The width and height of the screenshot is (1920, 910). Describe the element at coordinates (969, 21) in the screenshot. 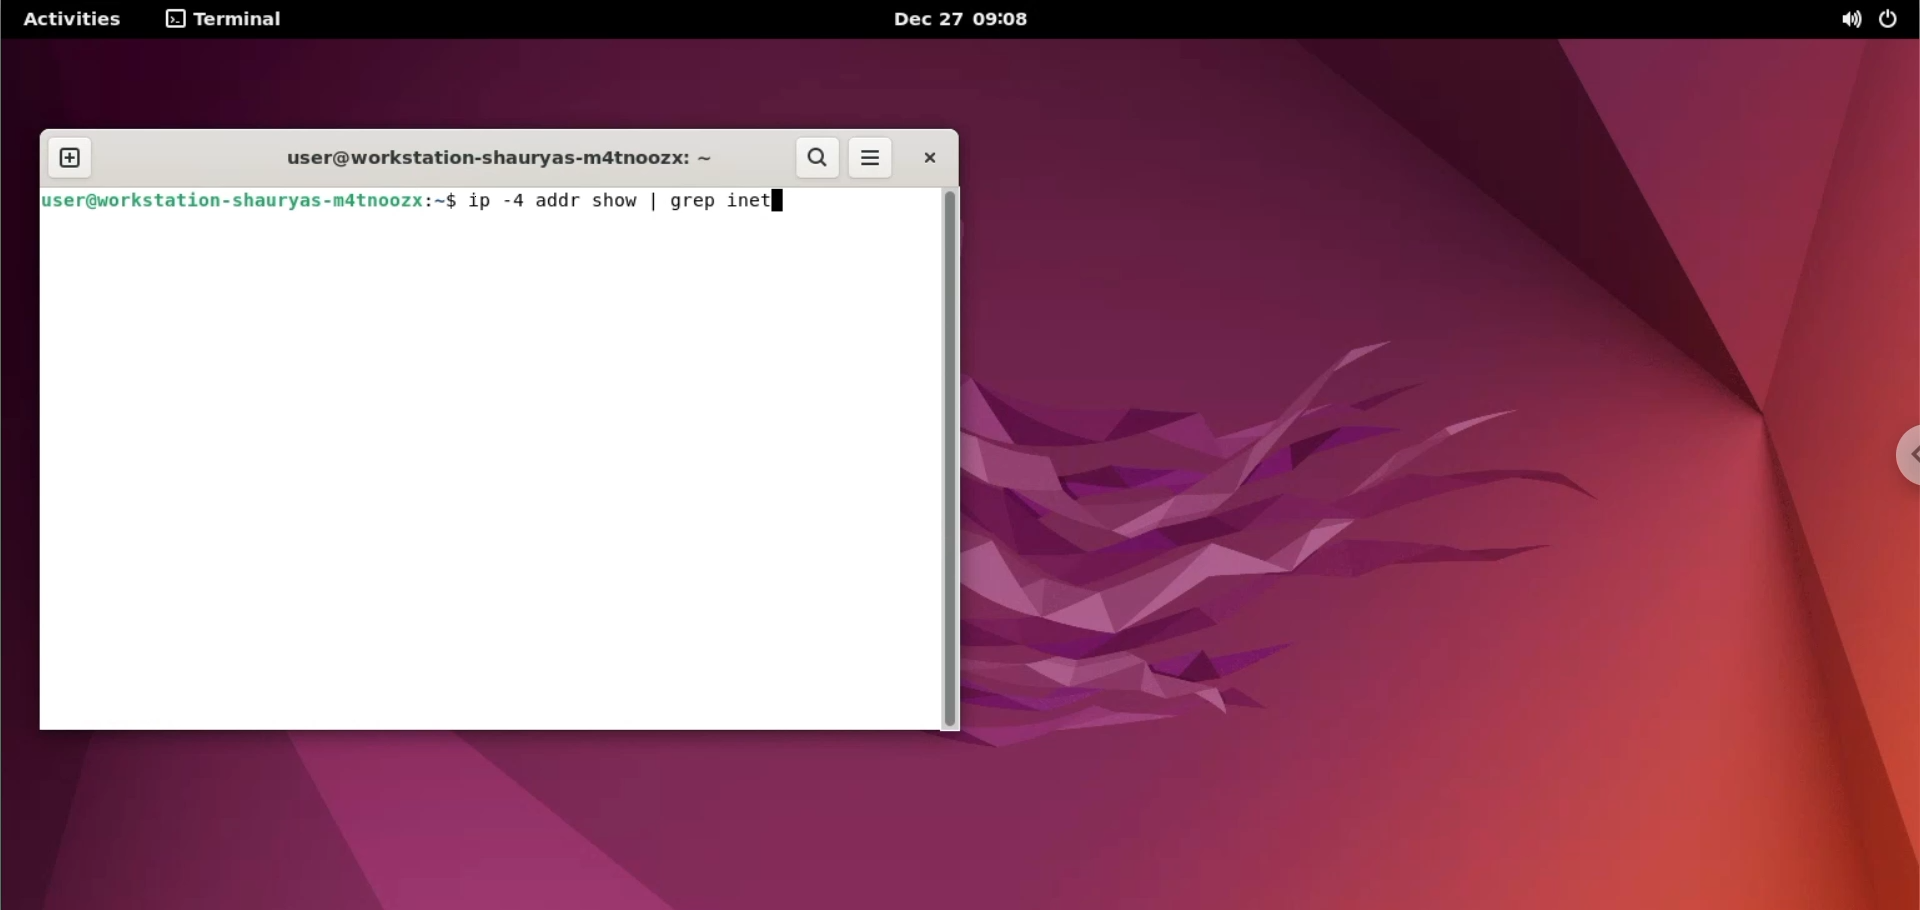

I see `Dec 27 09:07` at that location.